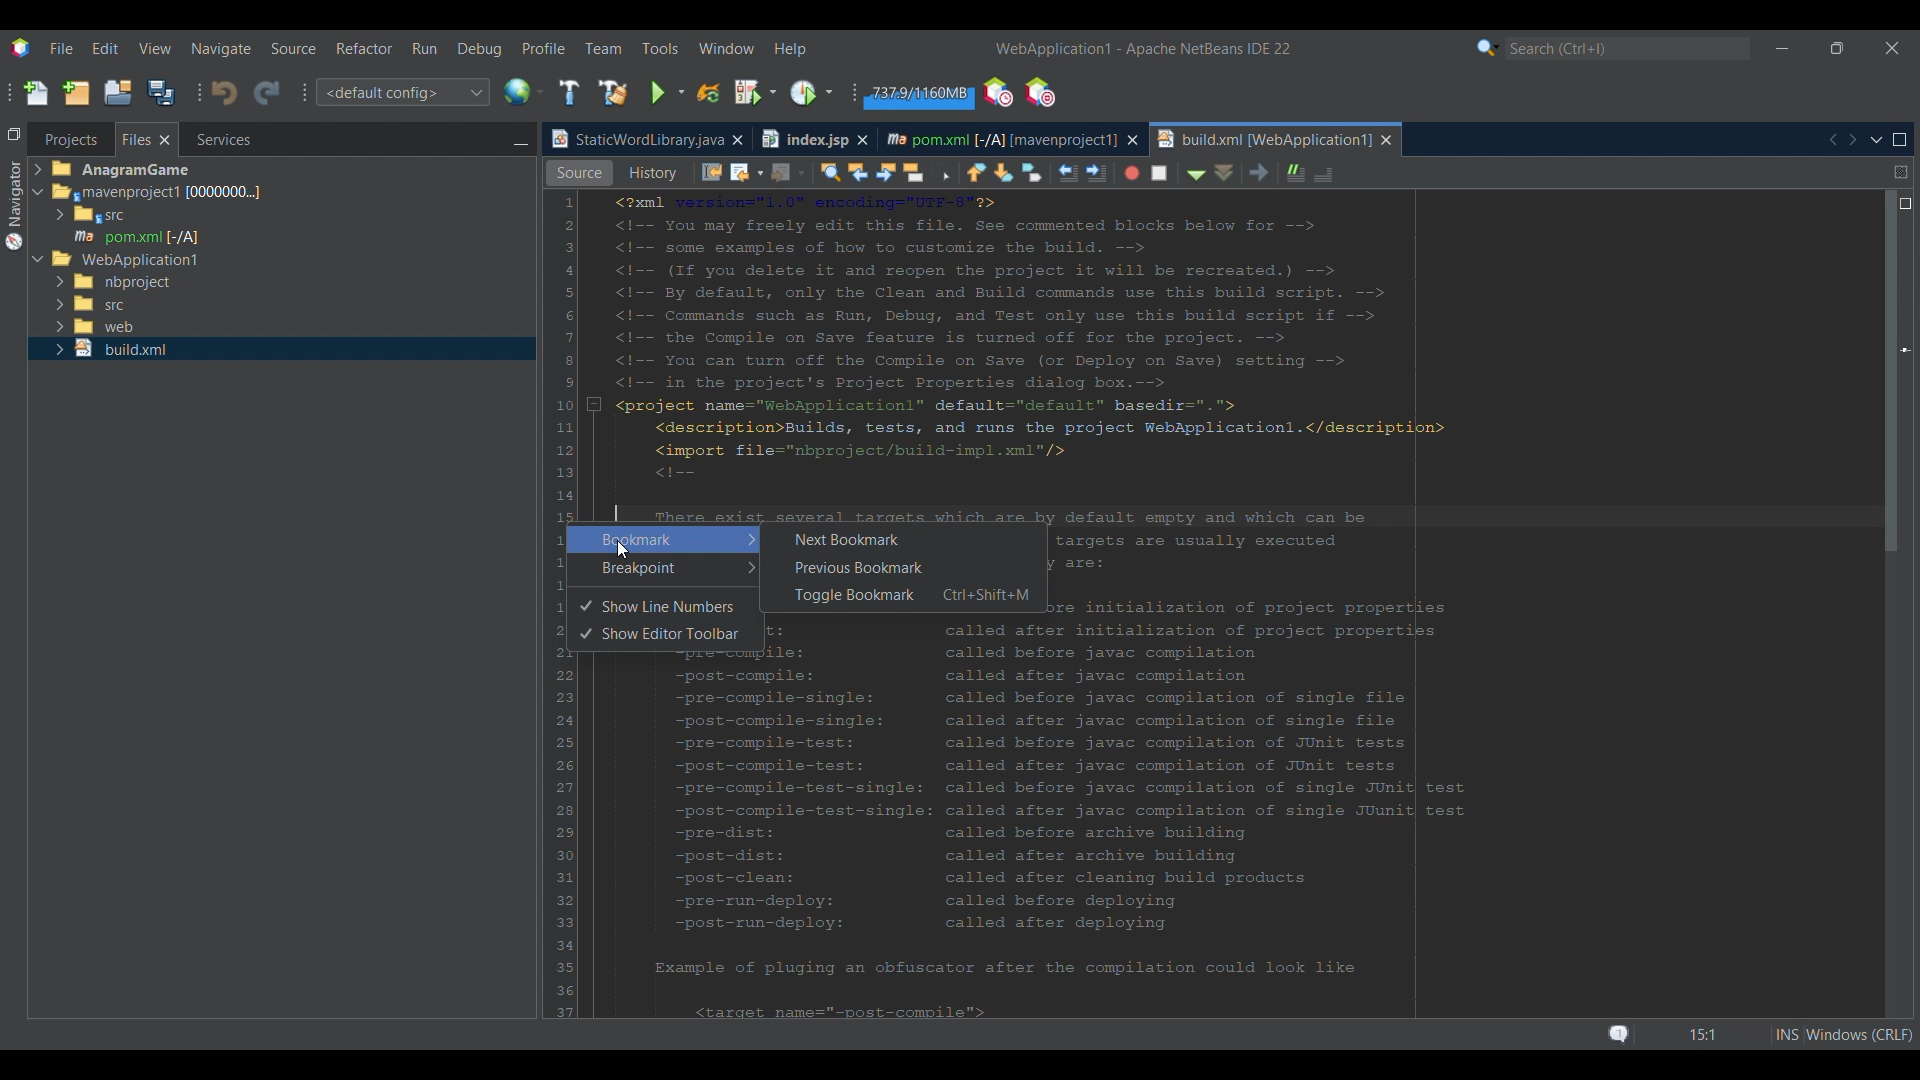 This screenshot has height=1080, width=1920. What do you see at coordinates (755, 92) in the screenshot?
I see `Debug main project` at bounding box center [755, 92].